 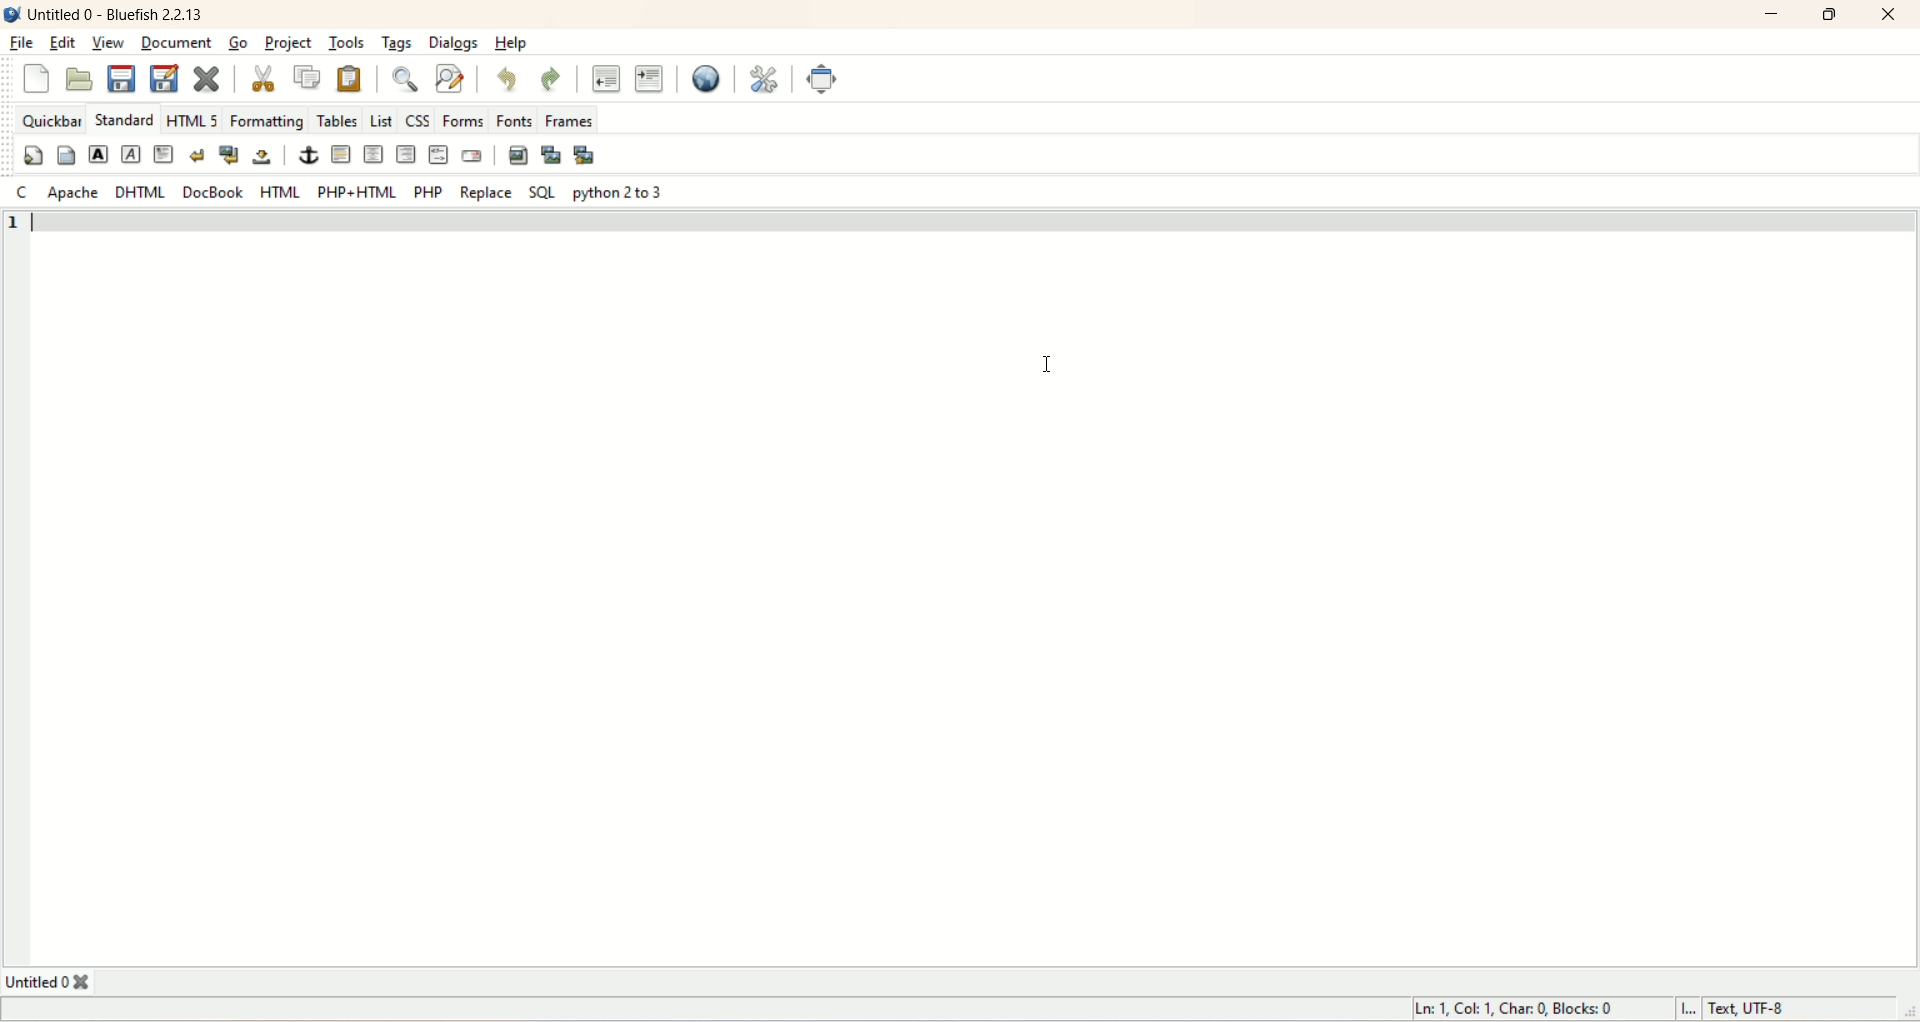 What do you see at coordinates (278, 191) in the screenshot?
I see `HTML` at bounding box center [278, 191].